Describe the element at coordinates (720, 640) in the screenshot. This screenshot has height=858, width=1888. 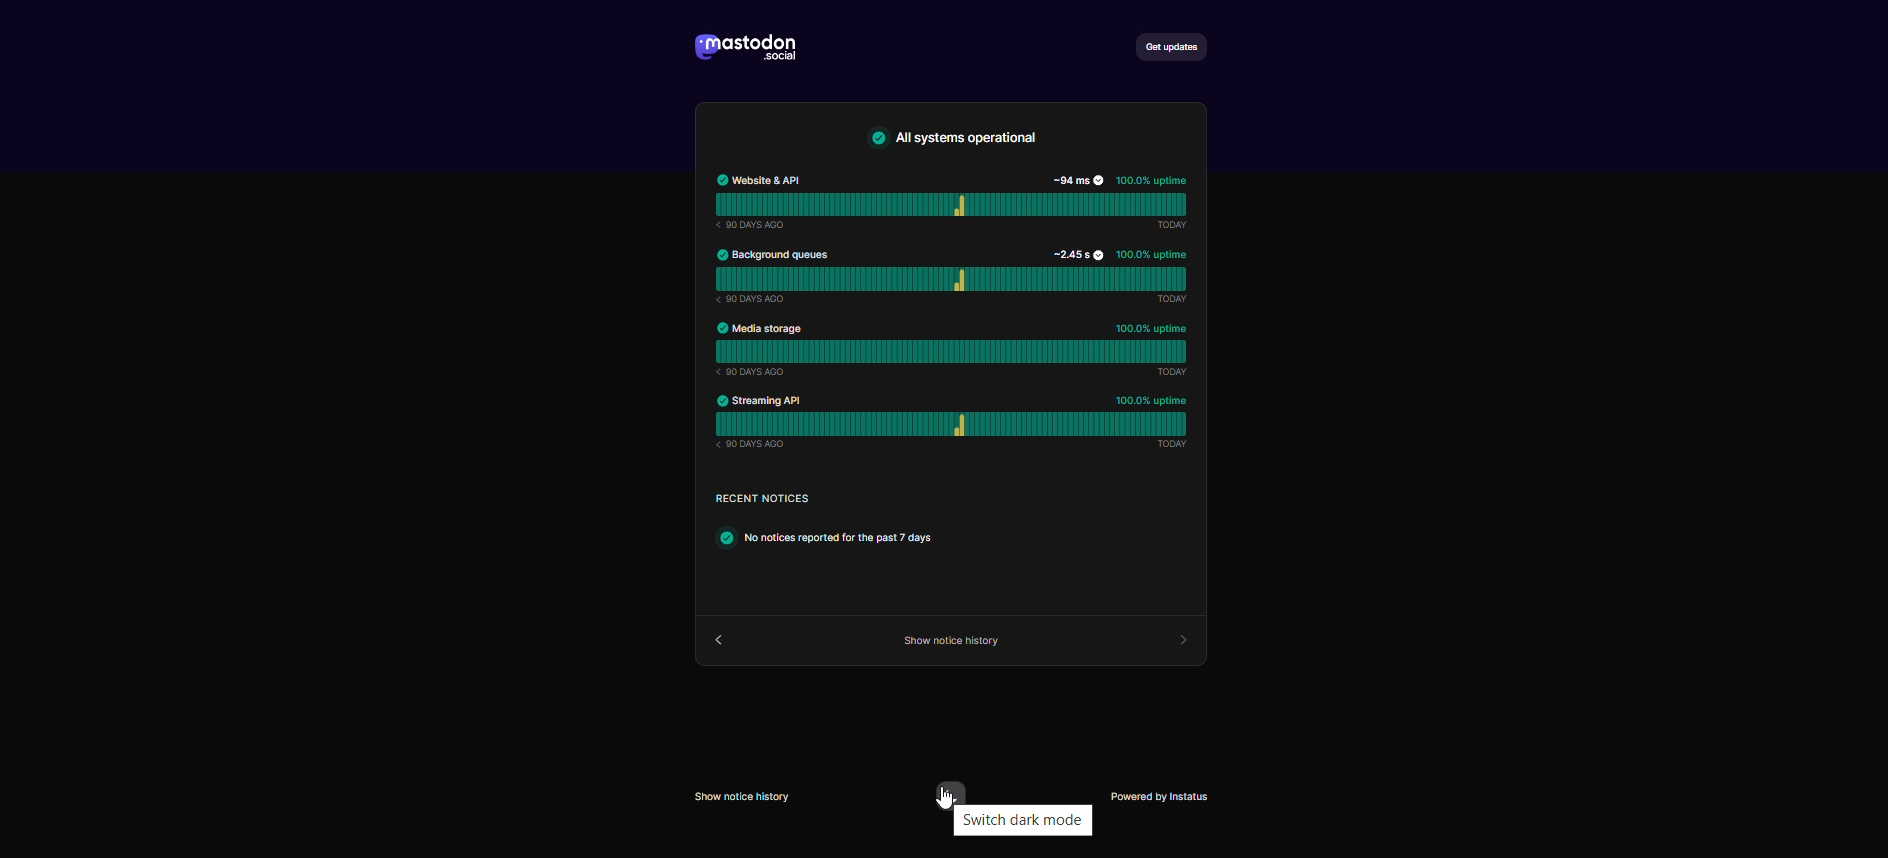
I see `back` at that location.